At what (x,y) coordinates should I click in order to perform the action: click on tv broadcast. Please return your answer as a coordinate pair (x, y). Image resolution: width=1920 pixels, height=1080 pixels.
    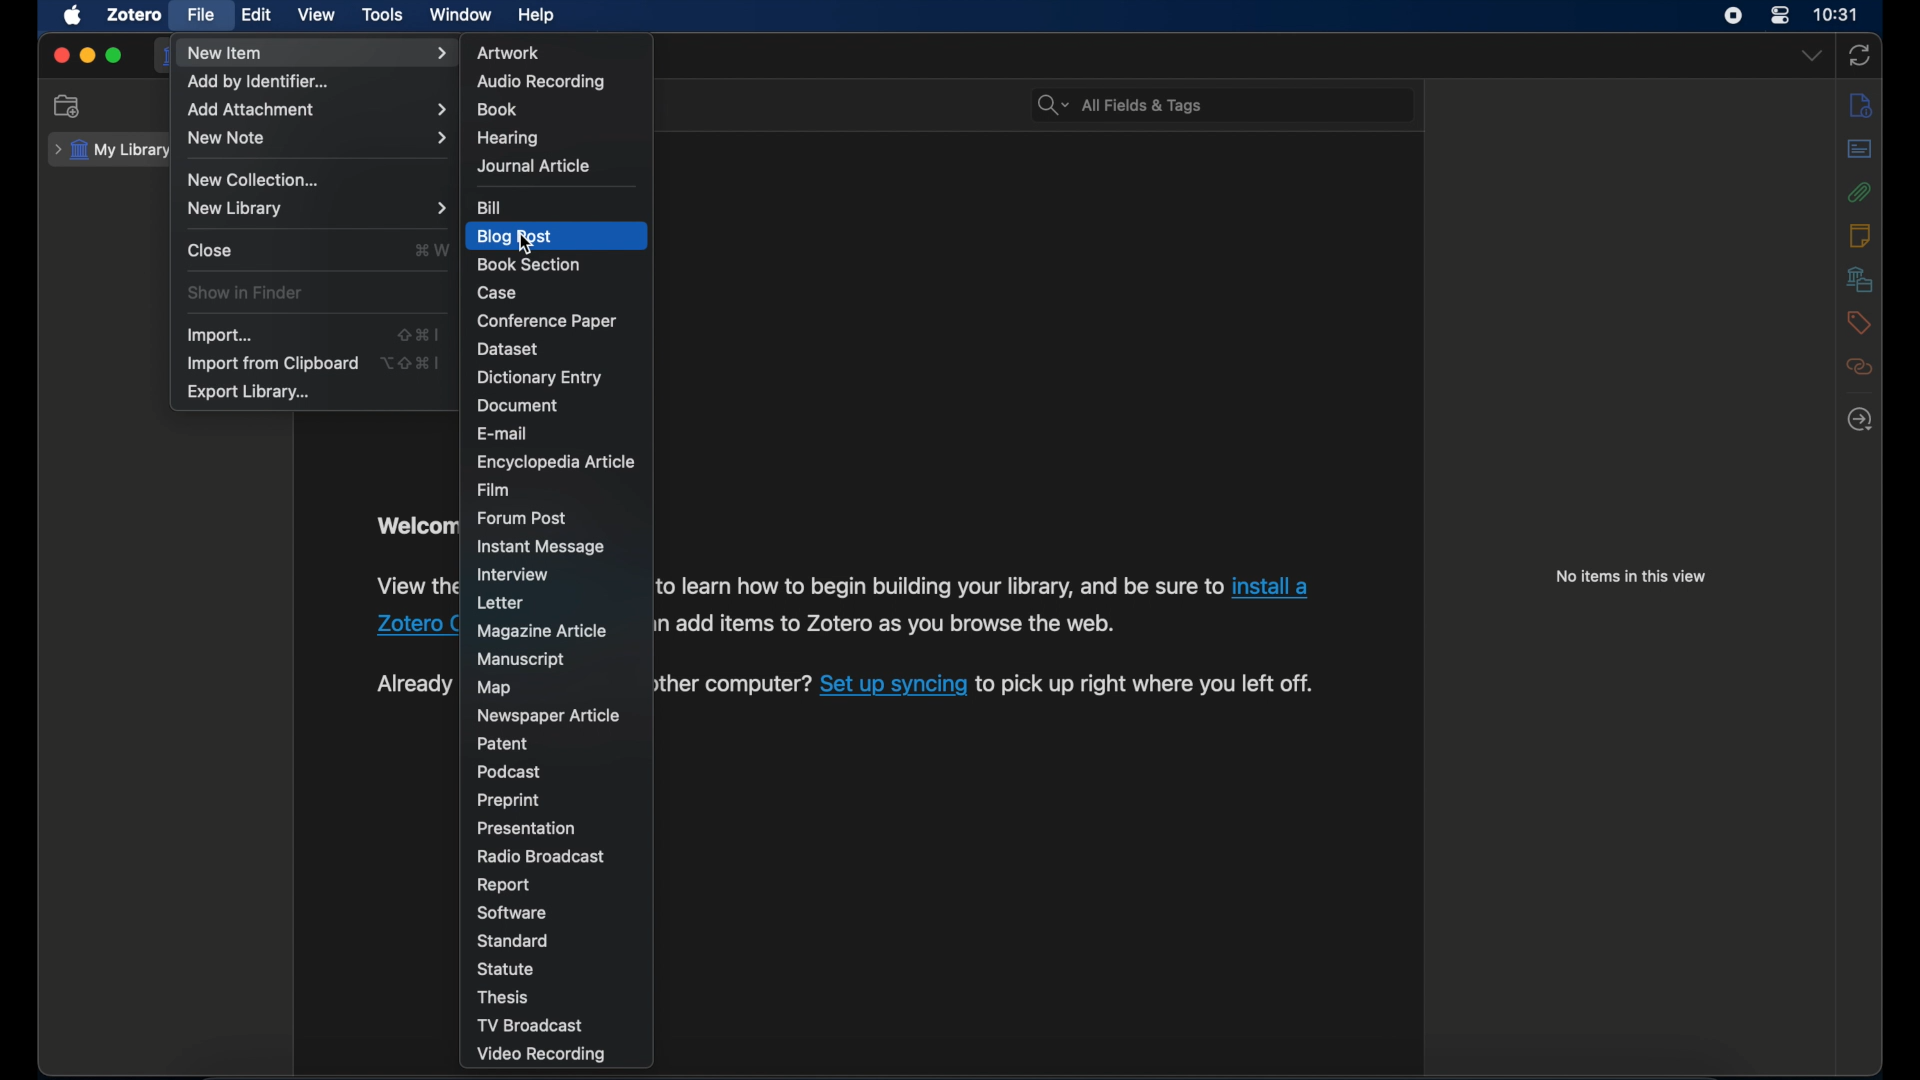
    Looking at the image, I should click on (533, 1026).